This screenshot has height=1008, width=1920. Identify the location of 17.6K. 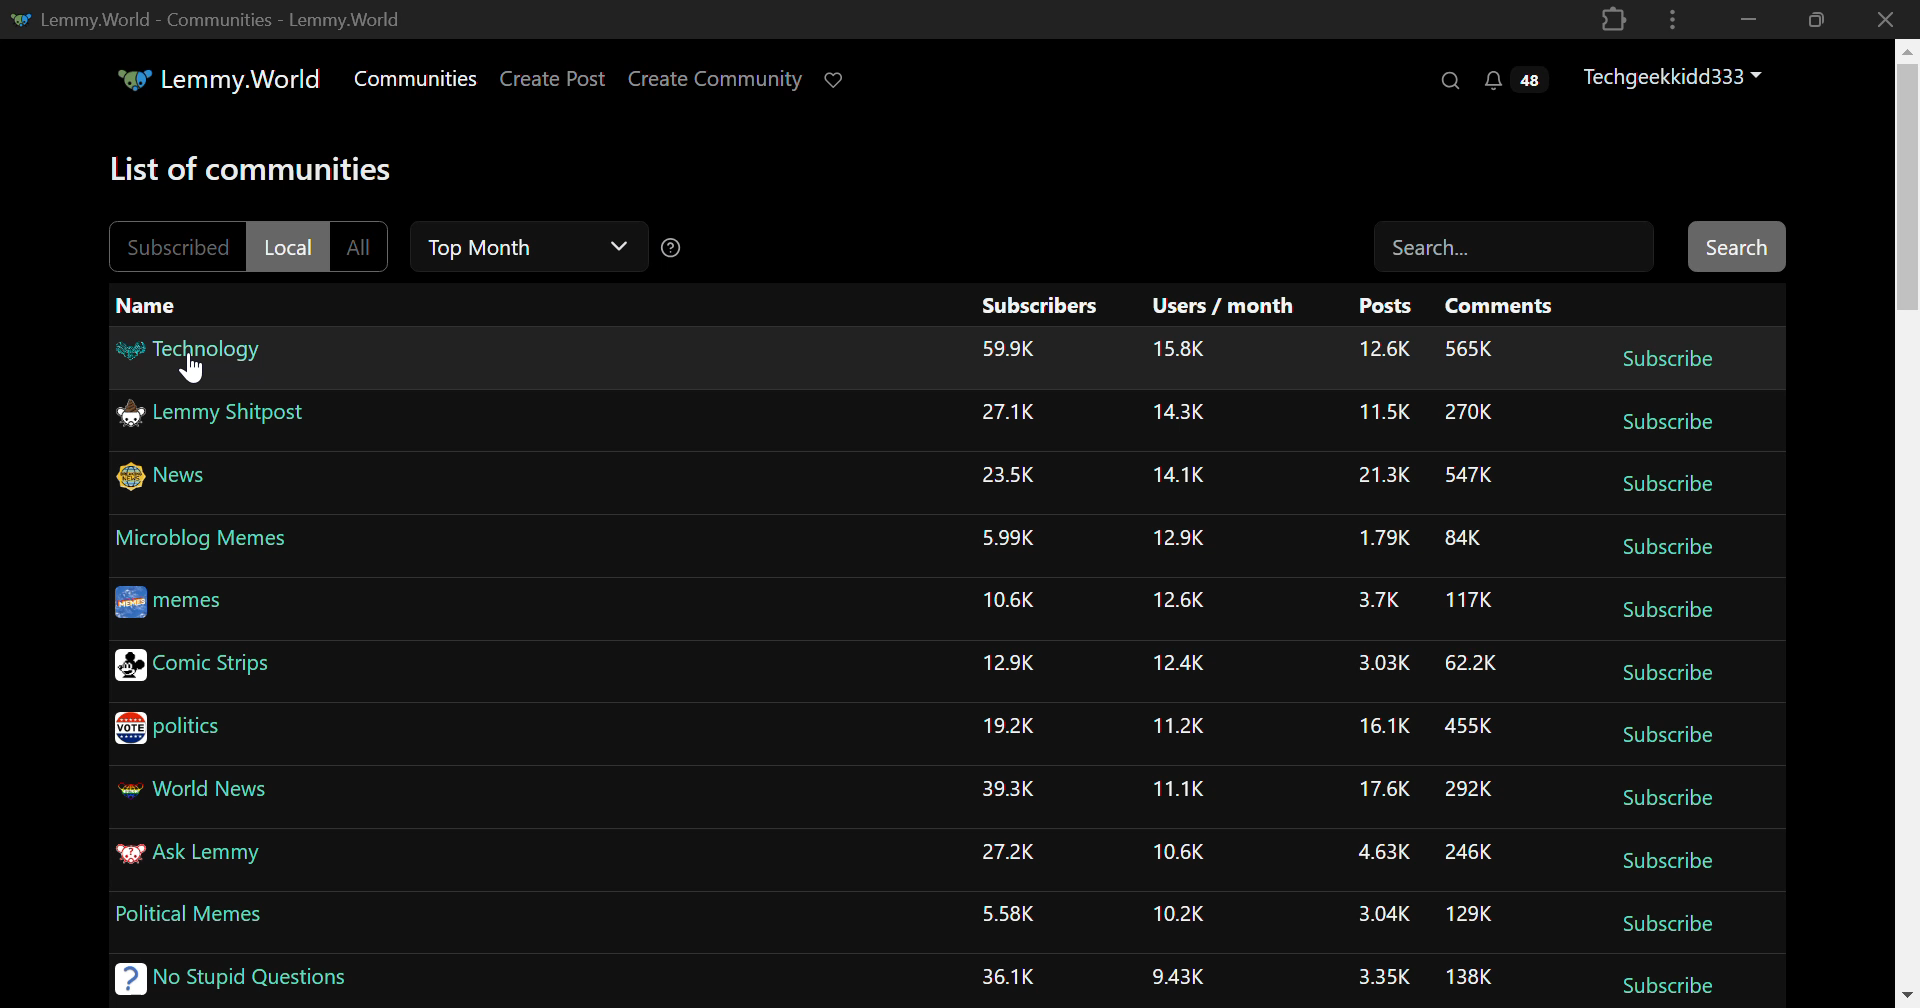
(1380, 793).